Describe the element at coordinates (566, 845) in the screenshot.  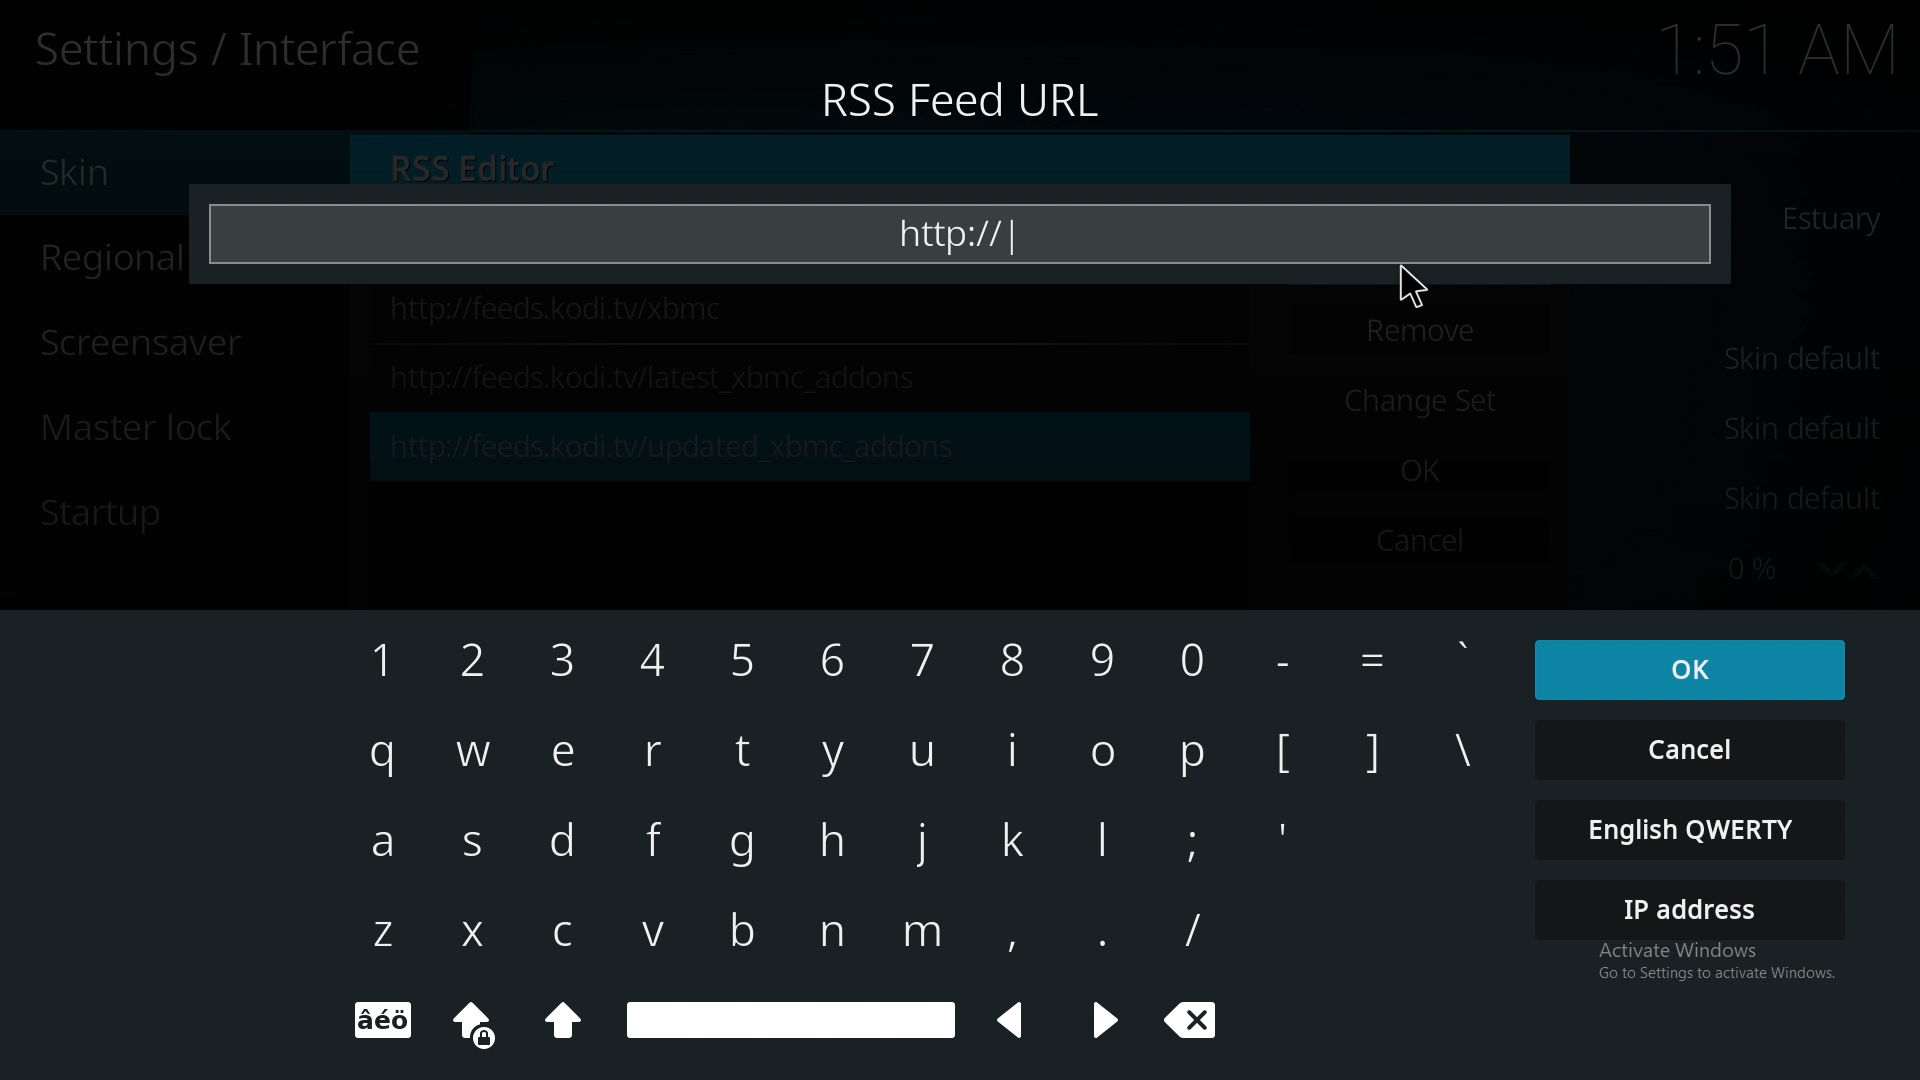
I see `d` at that location.